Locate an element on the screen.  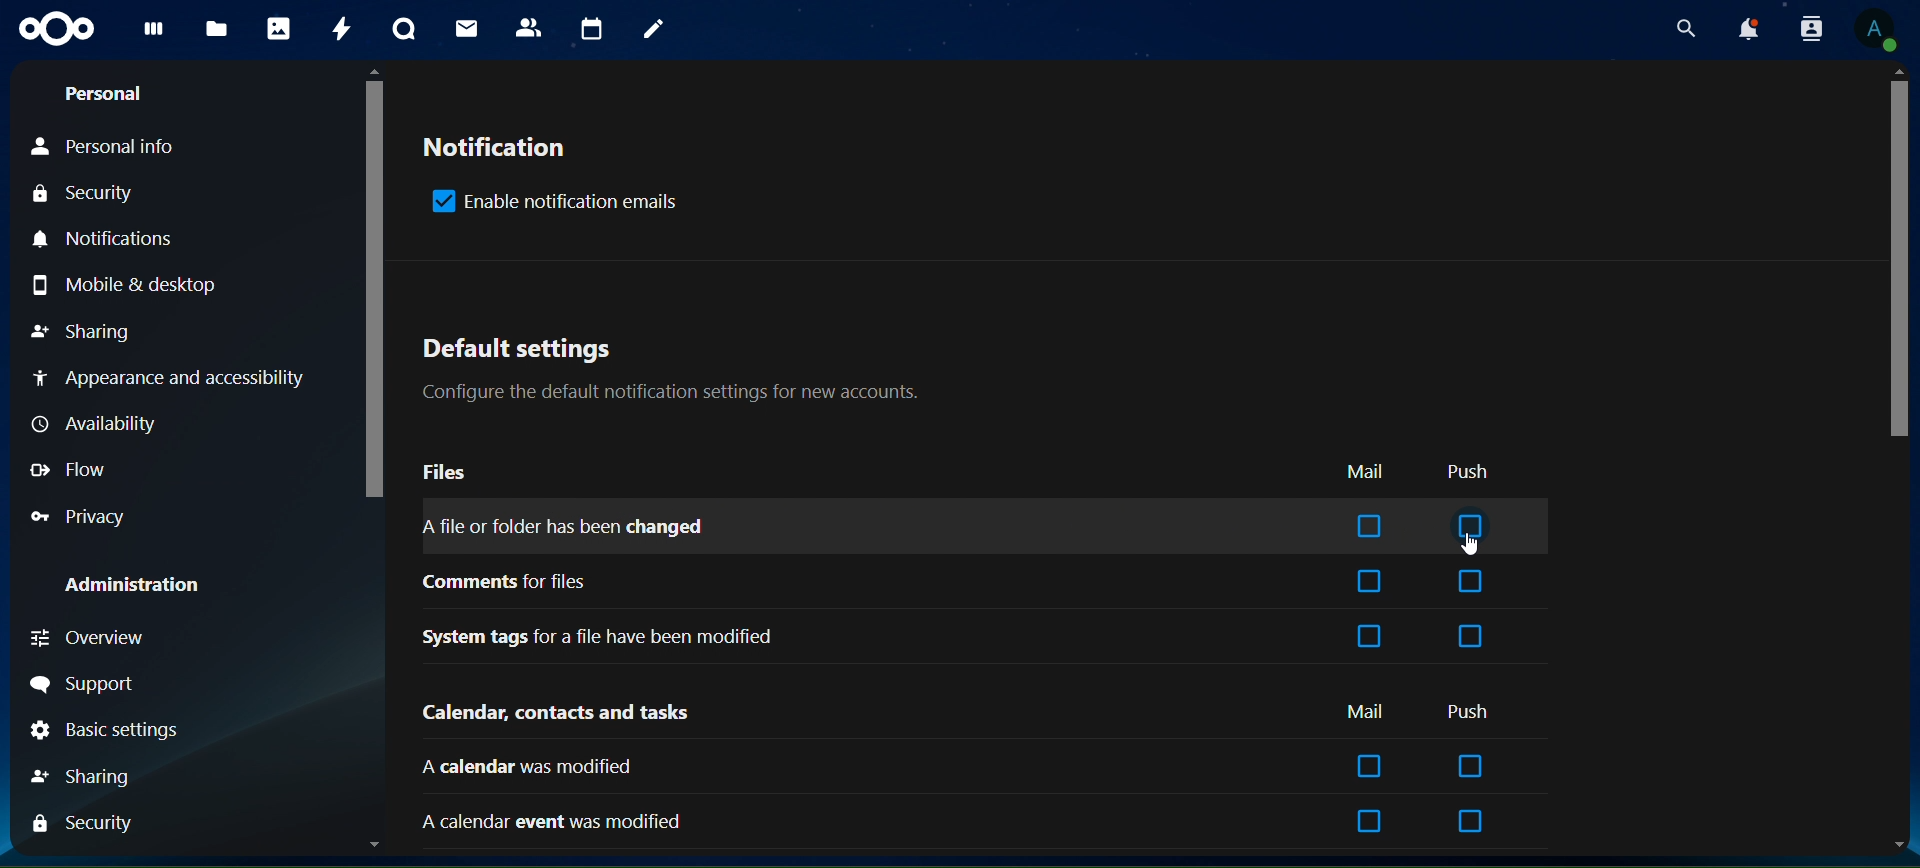
box is located at coordinates (1470, 635).